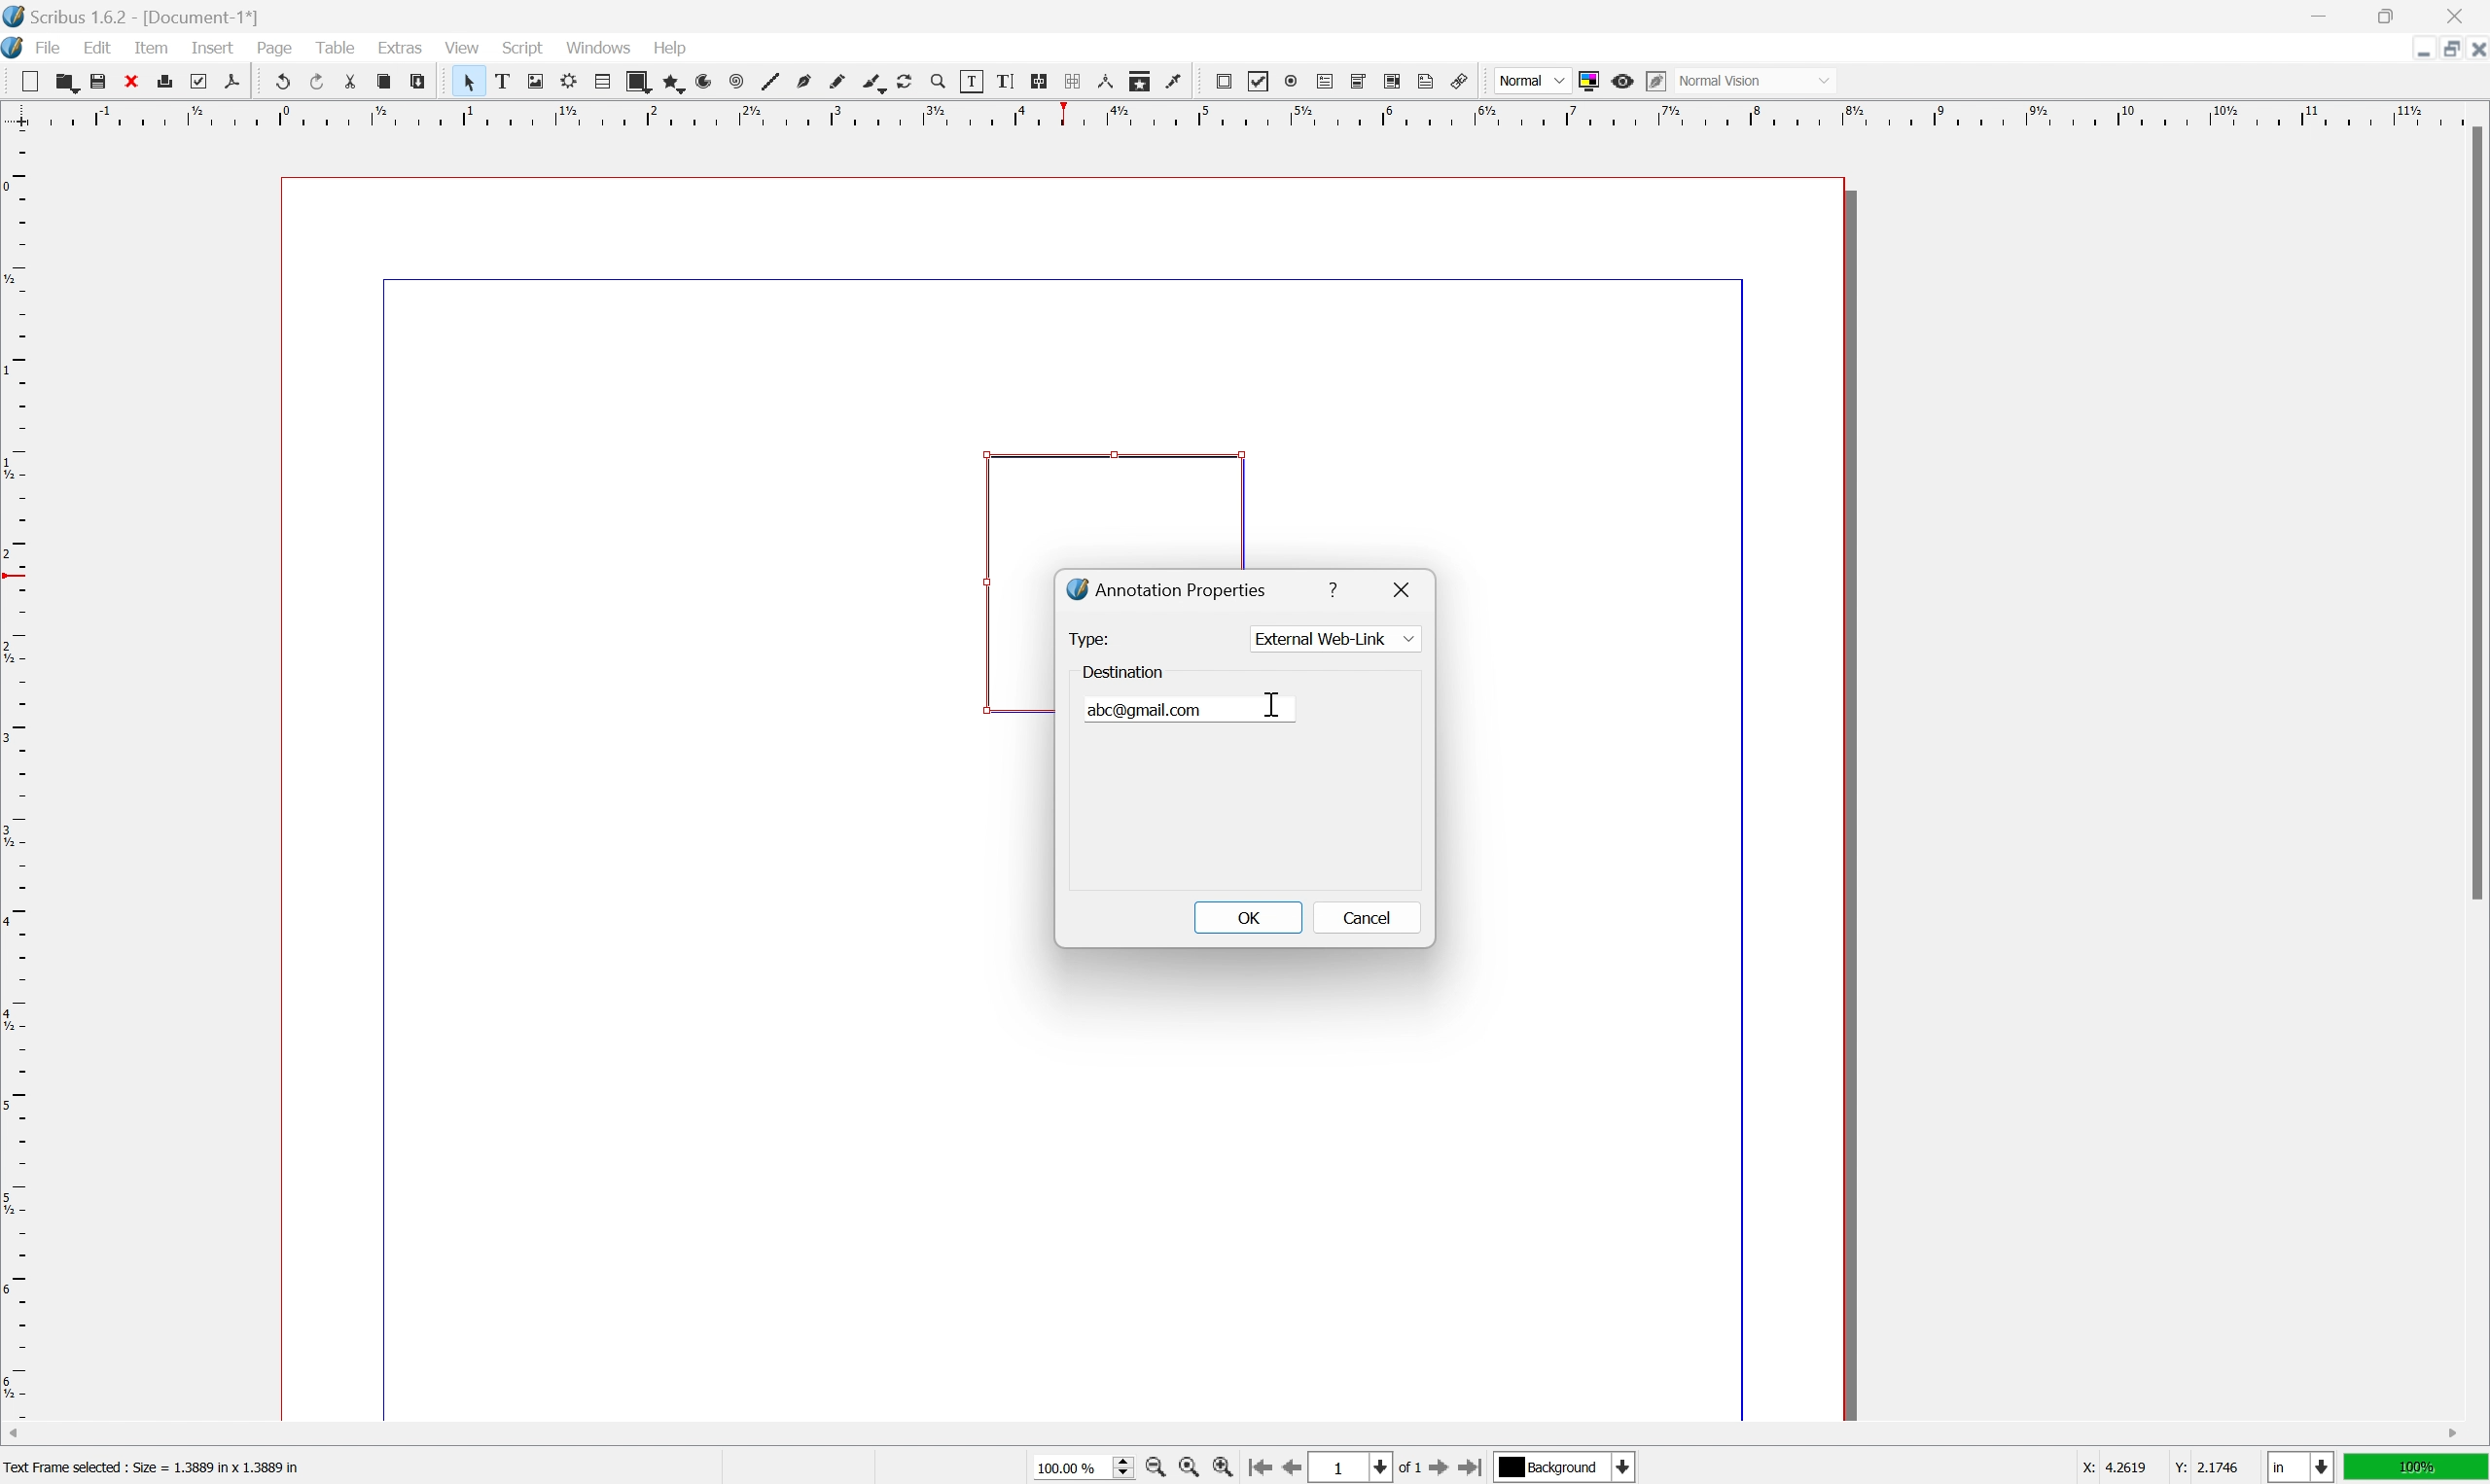 This screenshot has width=2490, height=1484. I want to click on link annotation, so click(1459, 81).